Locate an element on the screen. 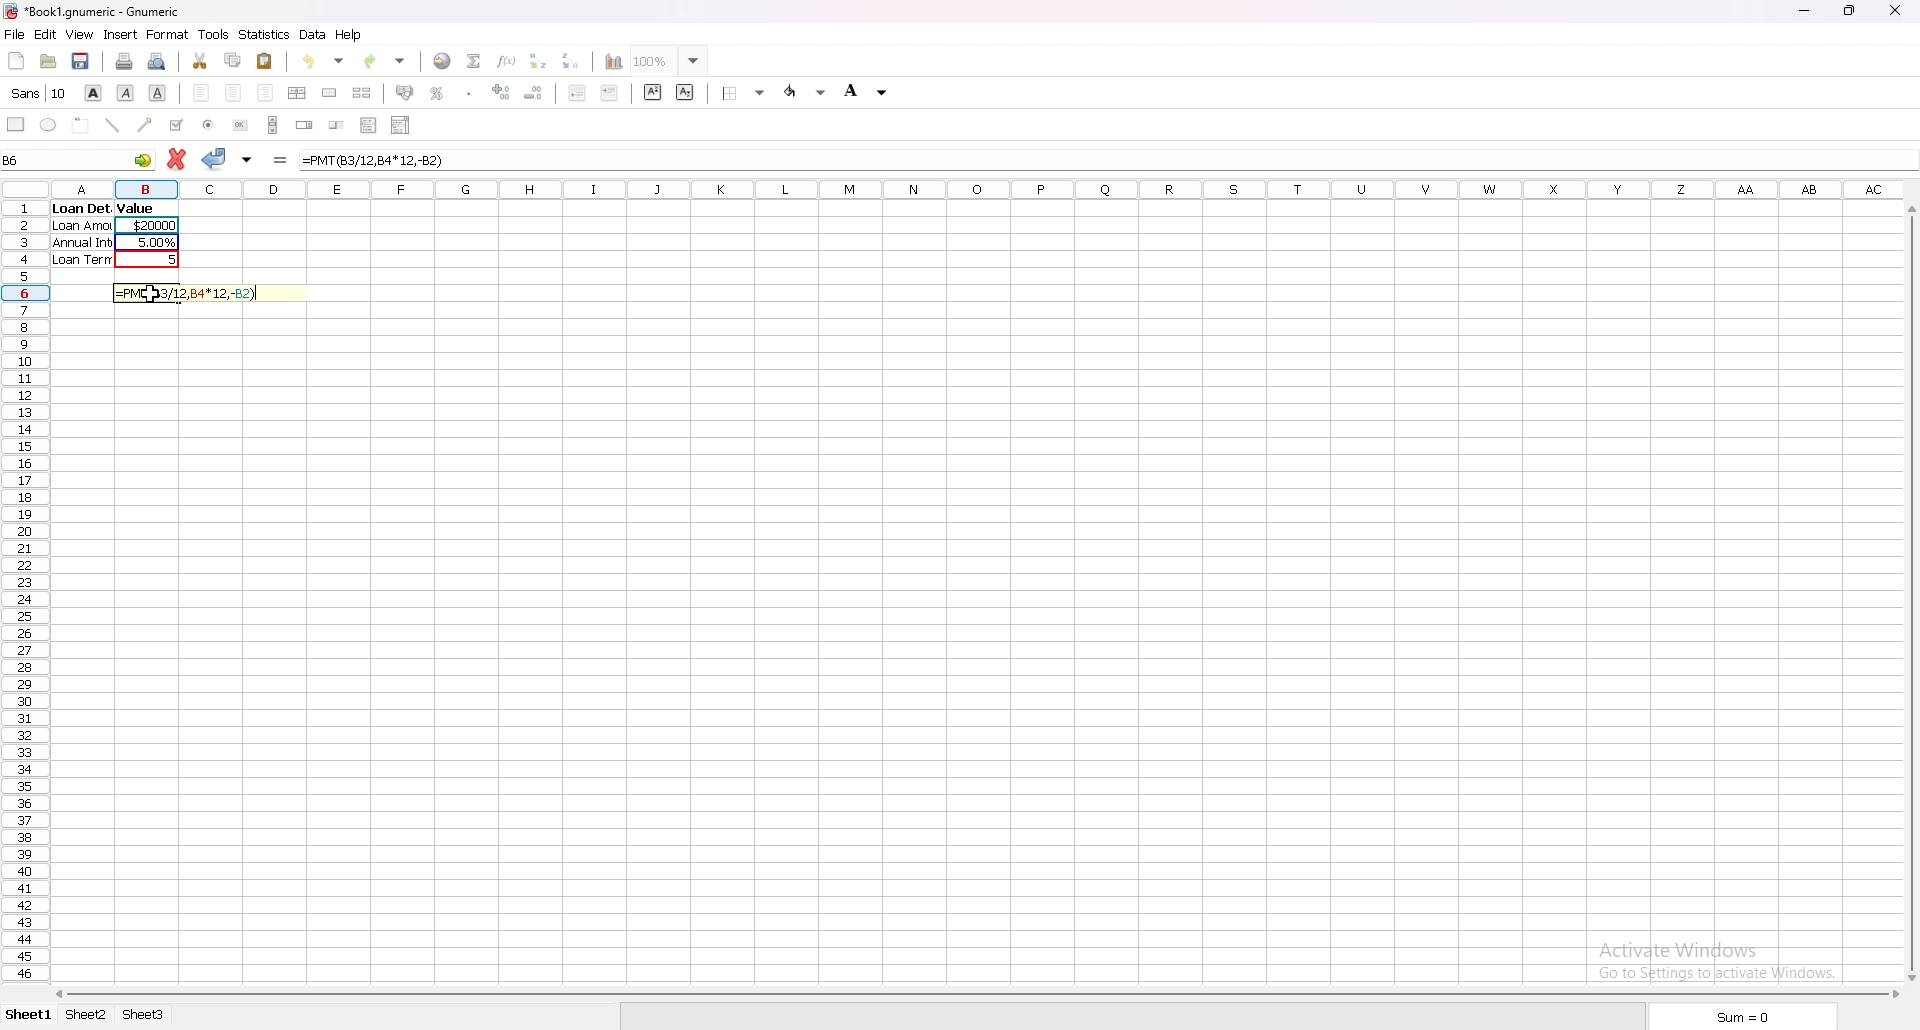 The image size is (1920, 1030). accept changes is located at coordinates (215, 159).